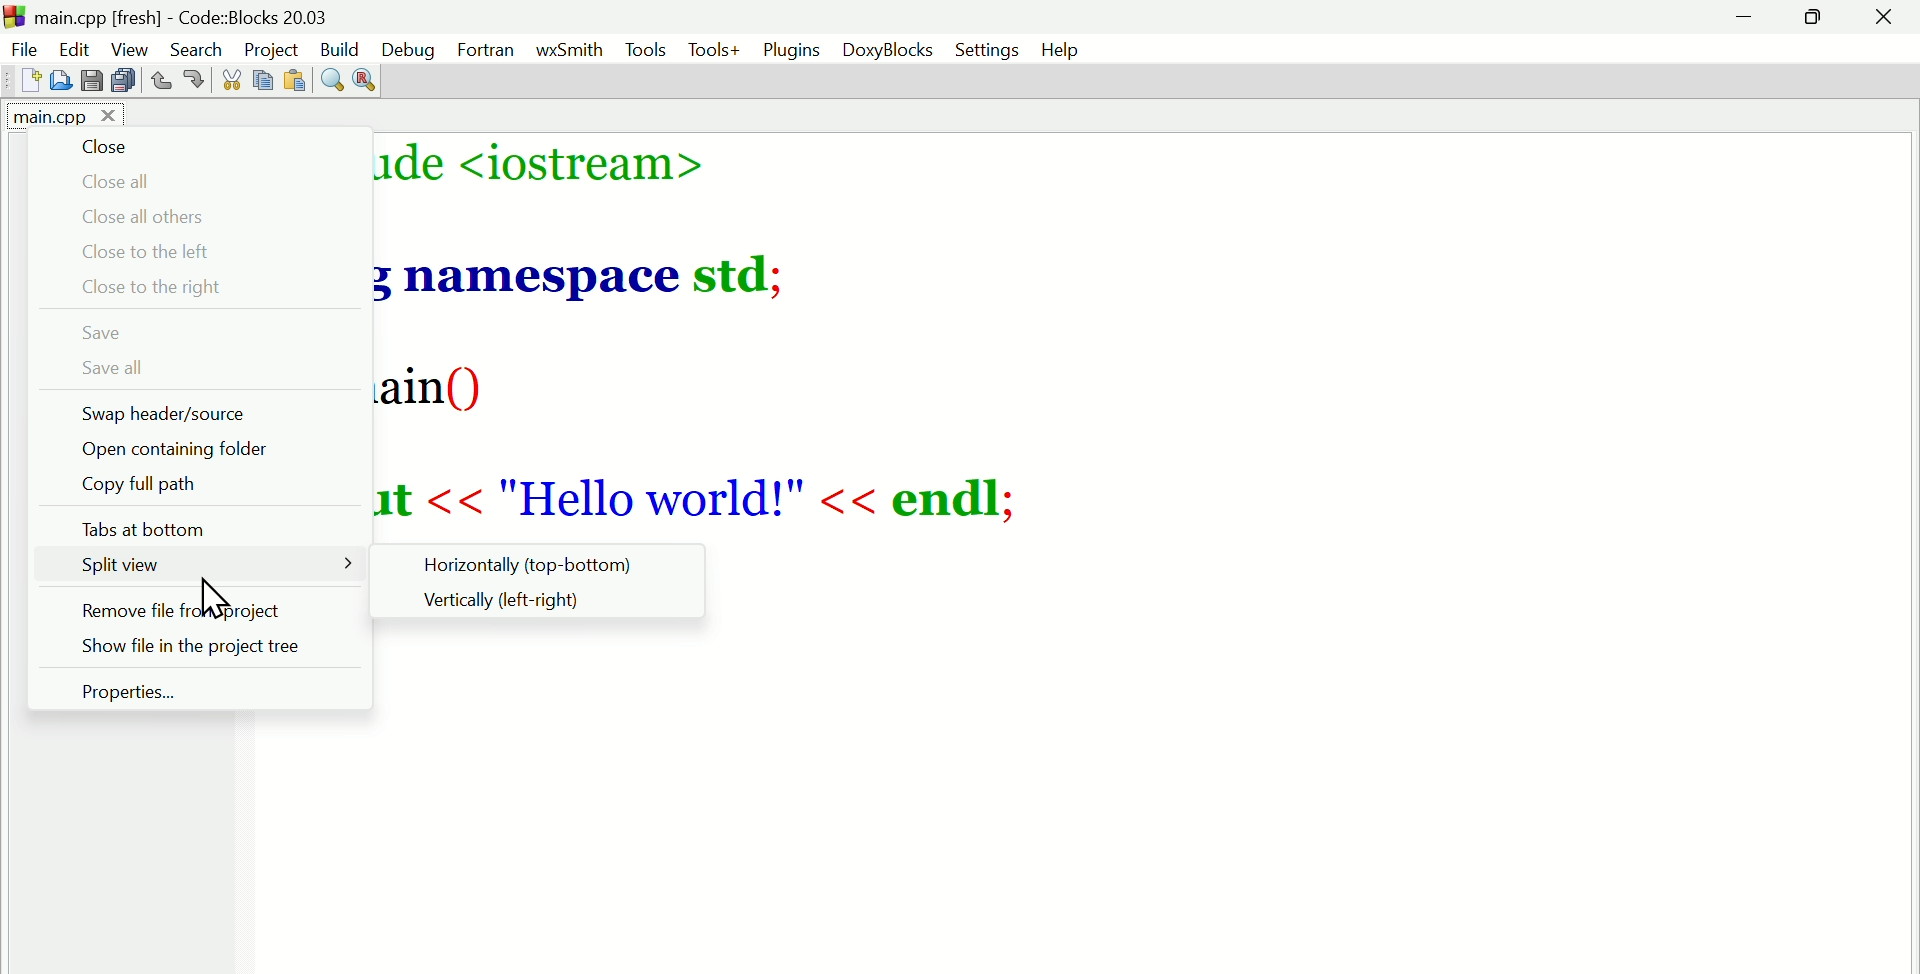 The image size is (1920, 974). Describe the element at coordinates (568, 50) in the screenshot. I see `wxsmith` at that location.